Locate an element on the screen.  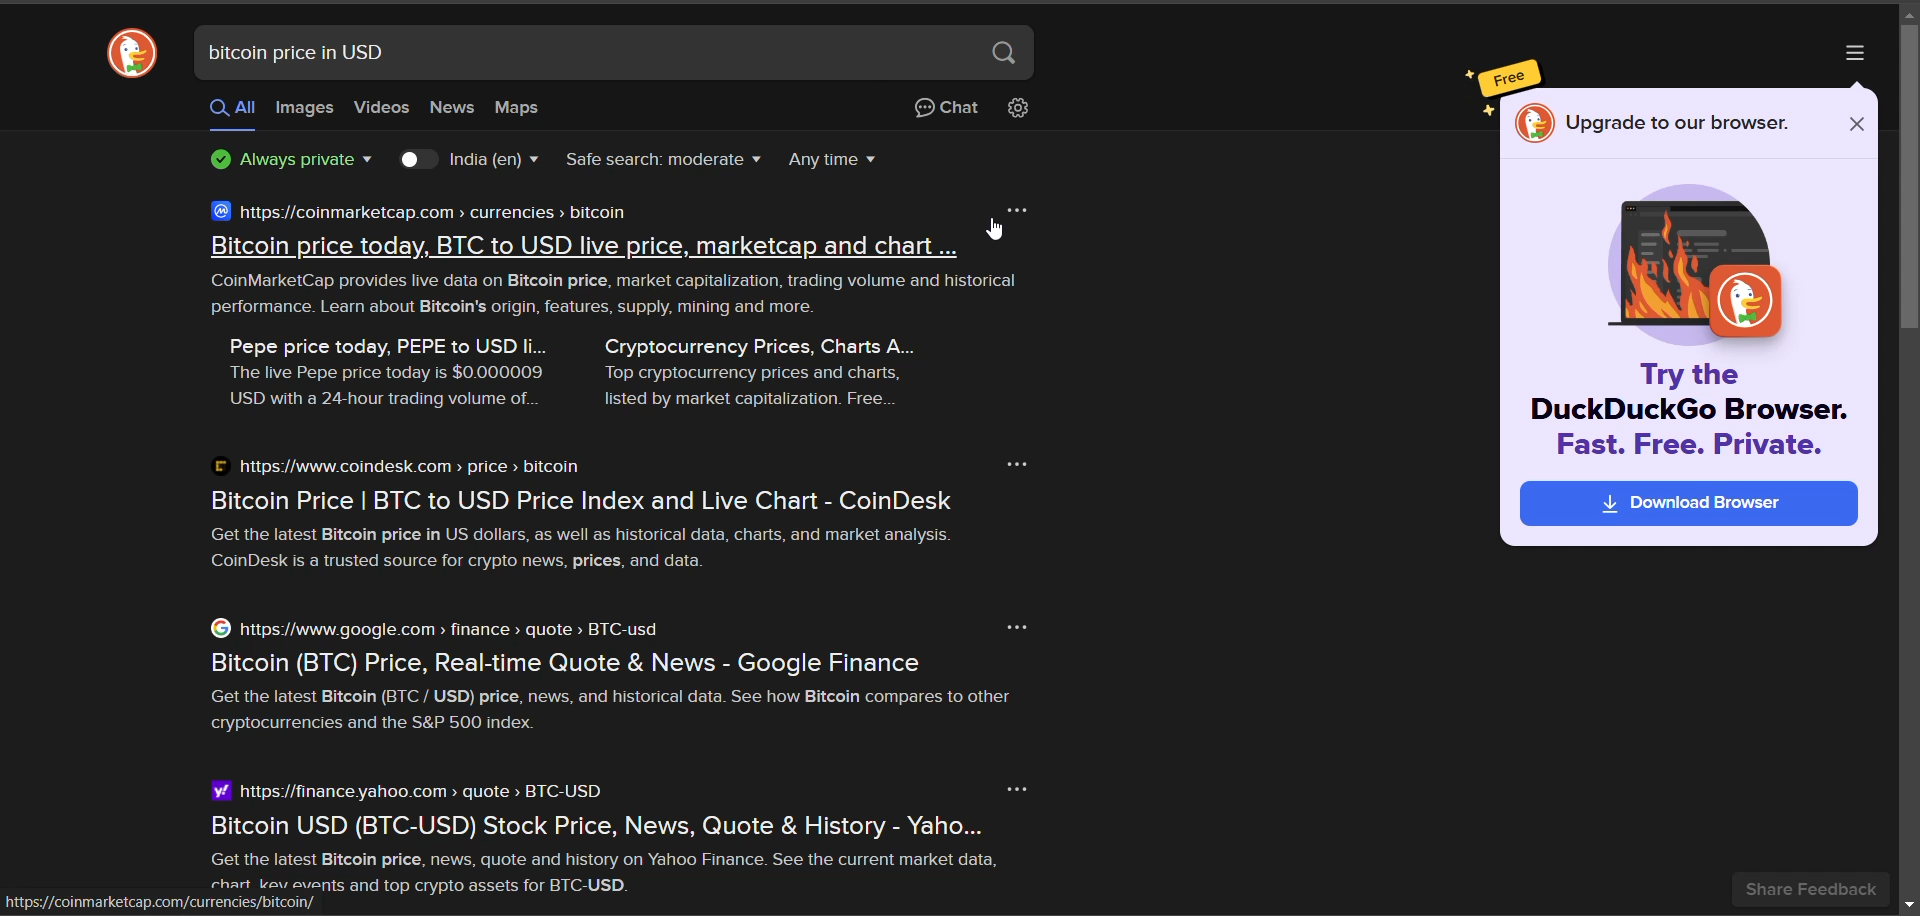
Get the latest Bitcoin price, news, quote and history on Yahoo Finance. See the current market data,
; chart eu events and top crypto assets for BTC-USD.
Pap is located at coordinates (580, 870).